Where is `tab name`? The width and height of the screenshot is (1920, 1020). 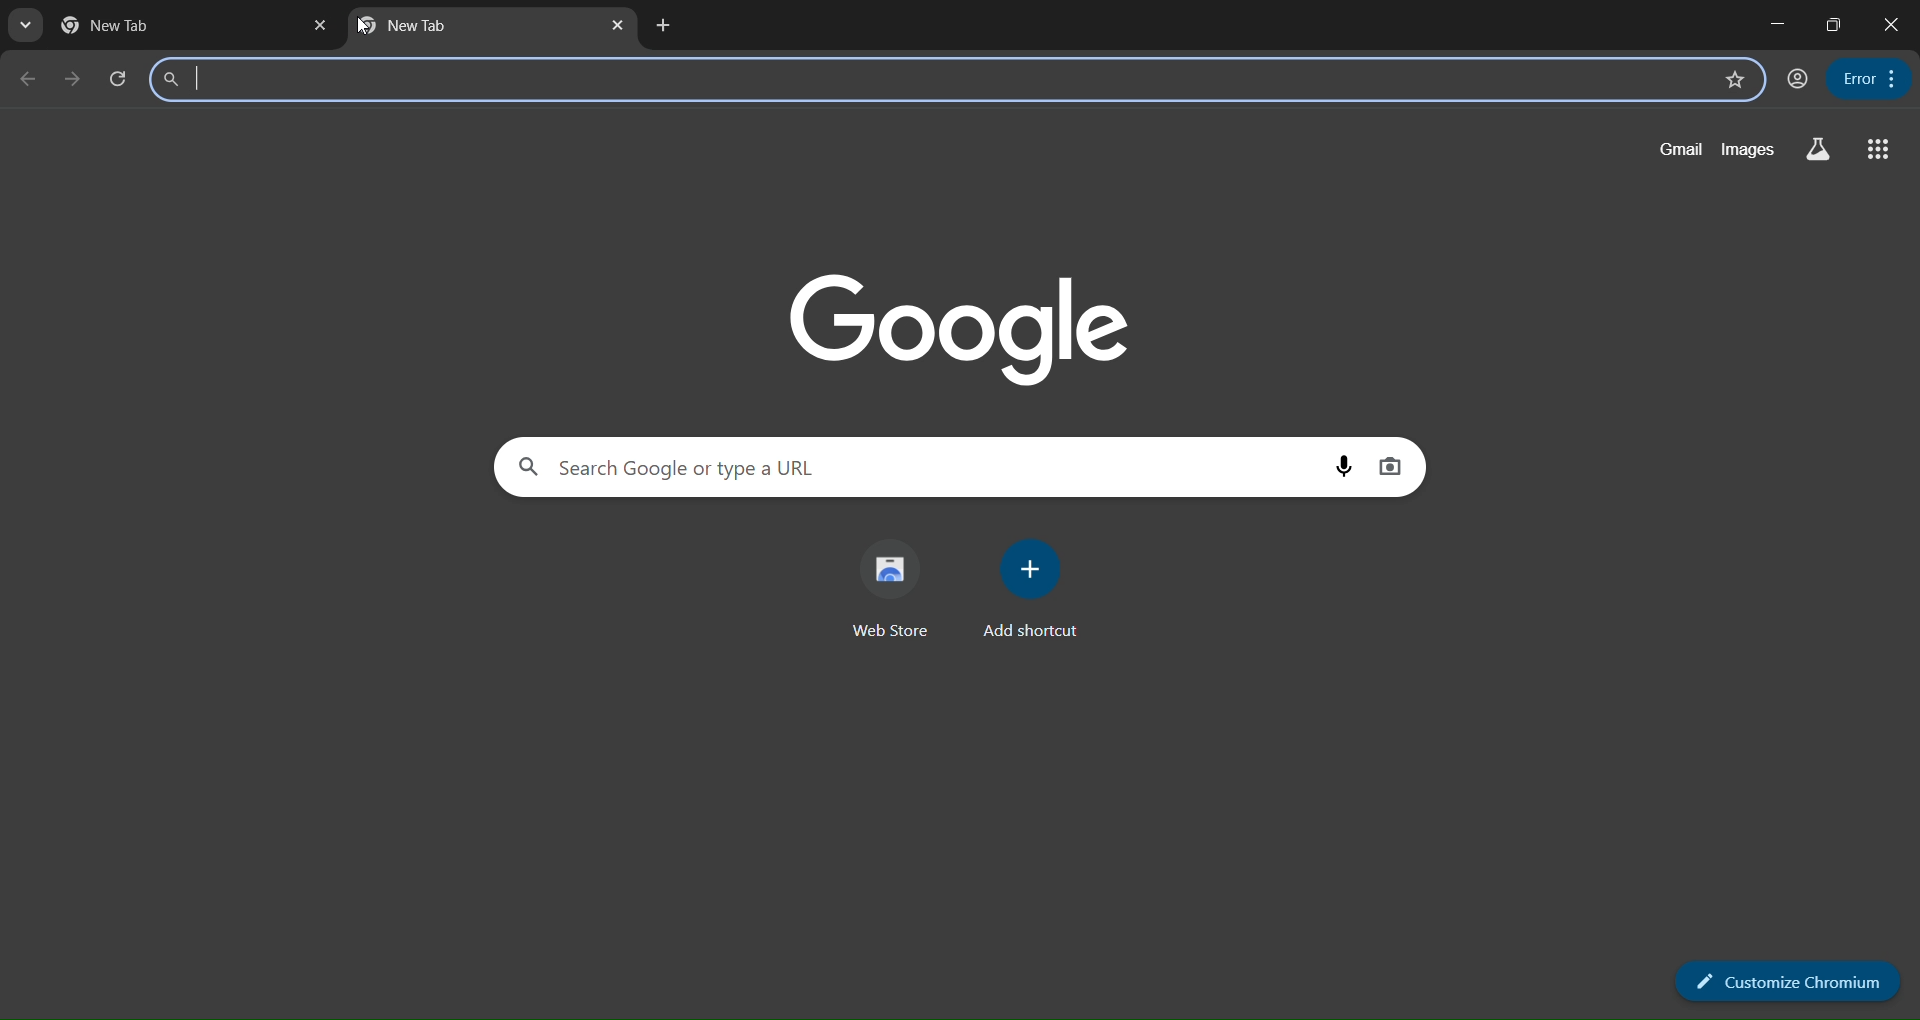 tab name is located at coordinates (168, 27).